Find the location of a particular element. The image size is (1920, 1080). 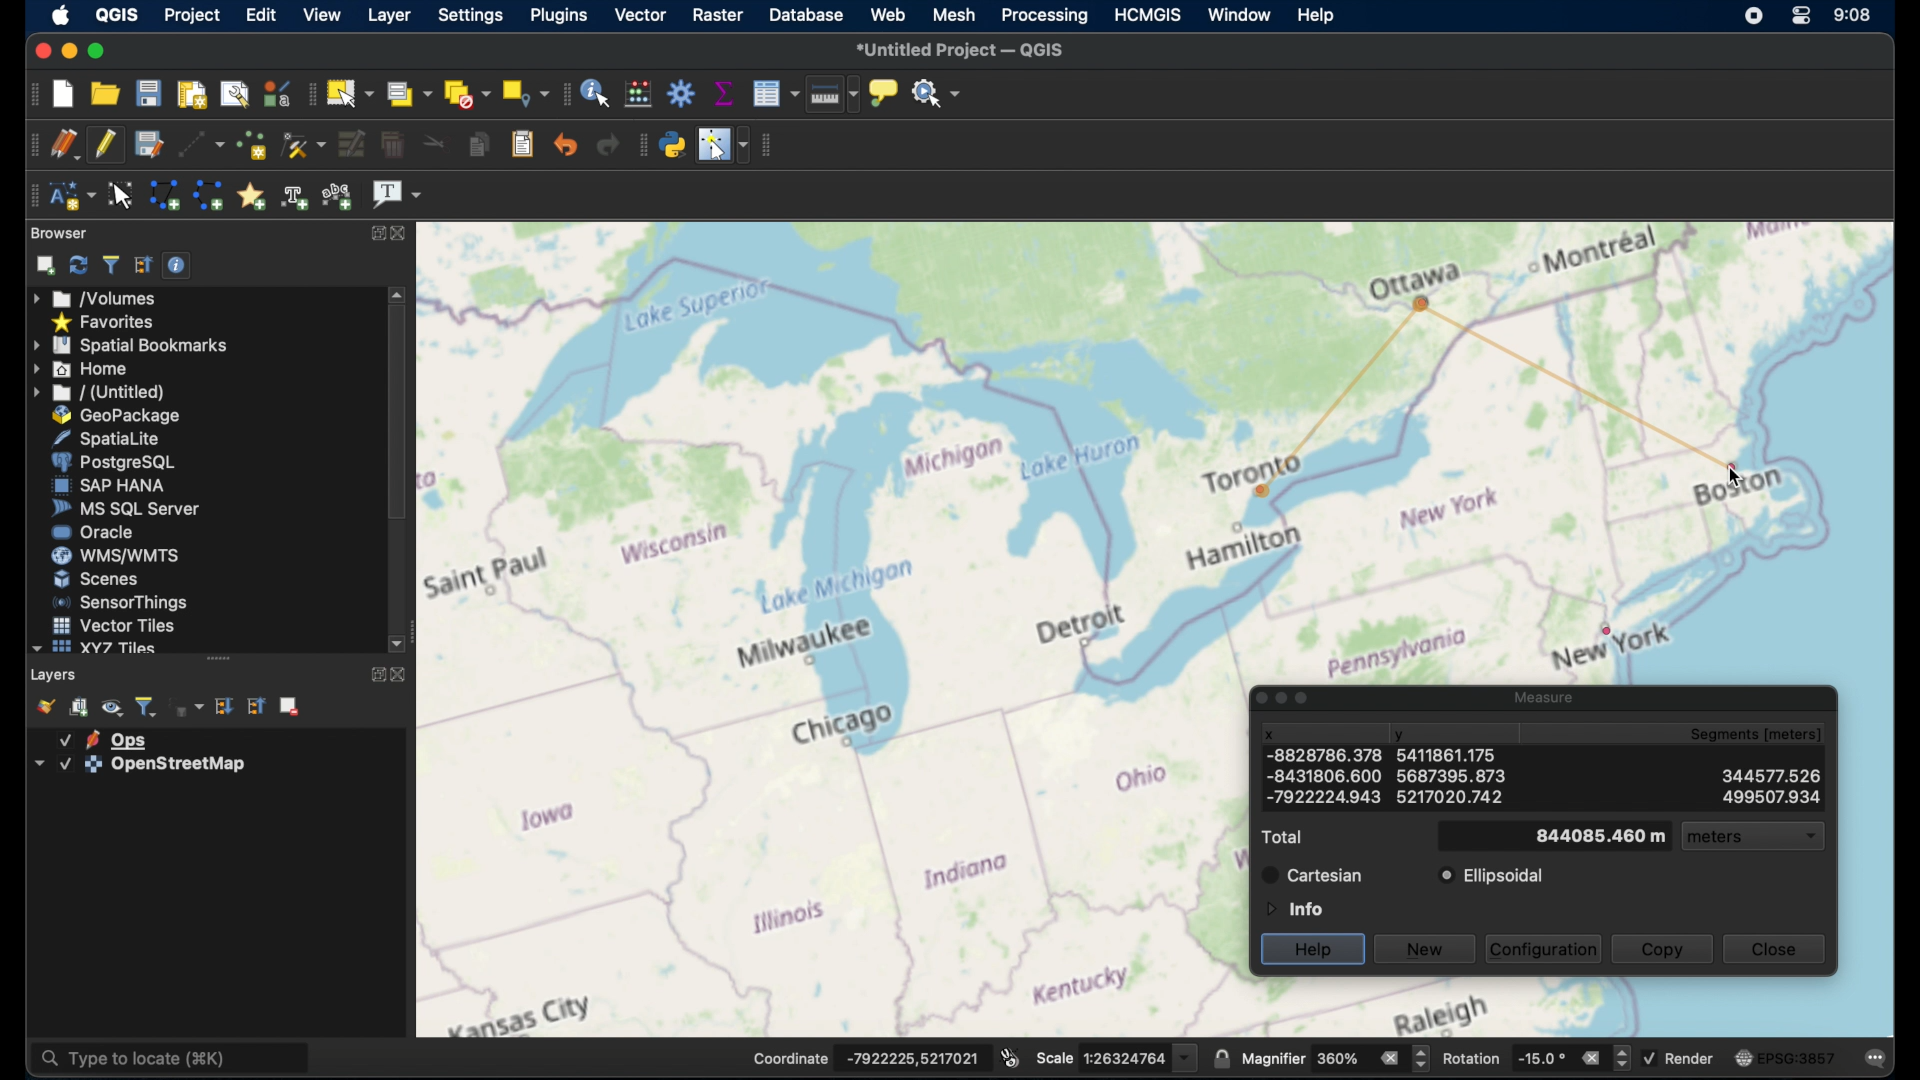

vertex tool is located at coordinates (304, 145).